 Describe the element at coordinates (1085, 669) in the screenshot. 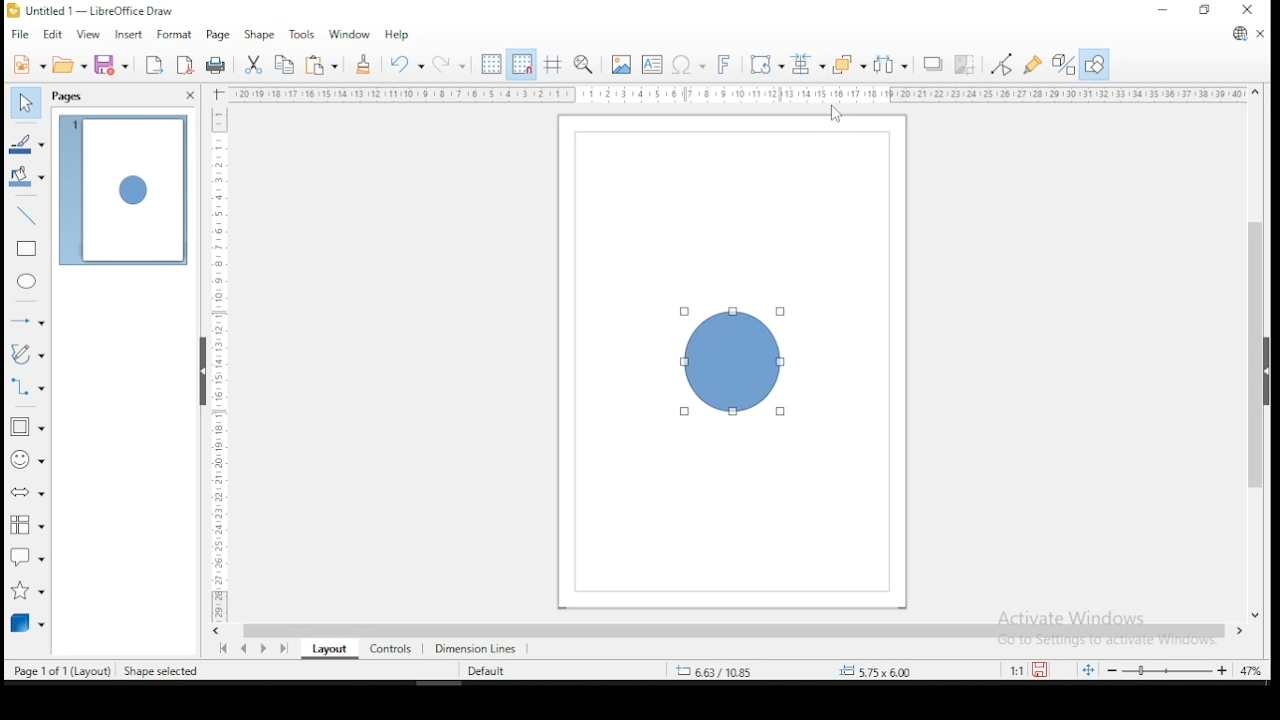

I see `fir document to window` at that location.